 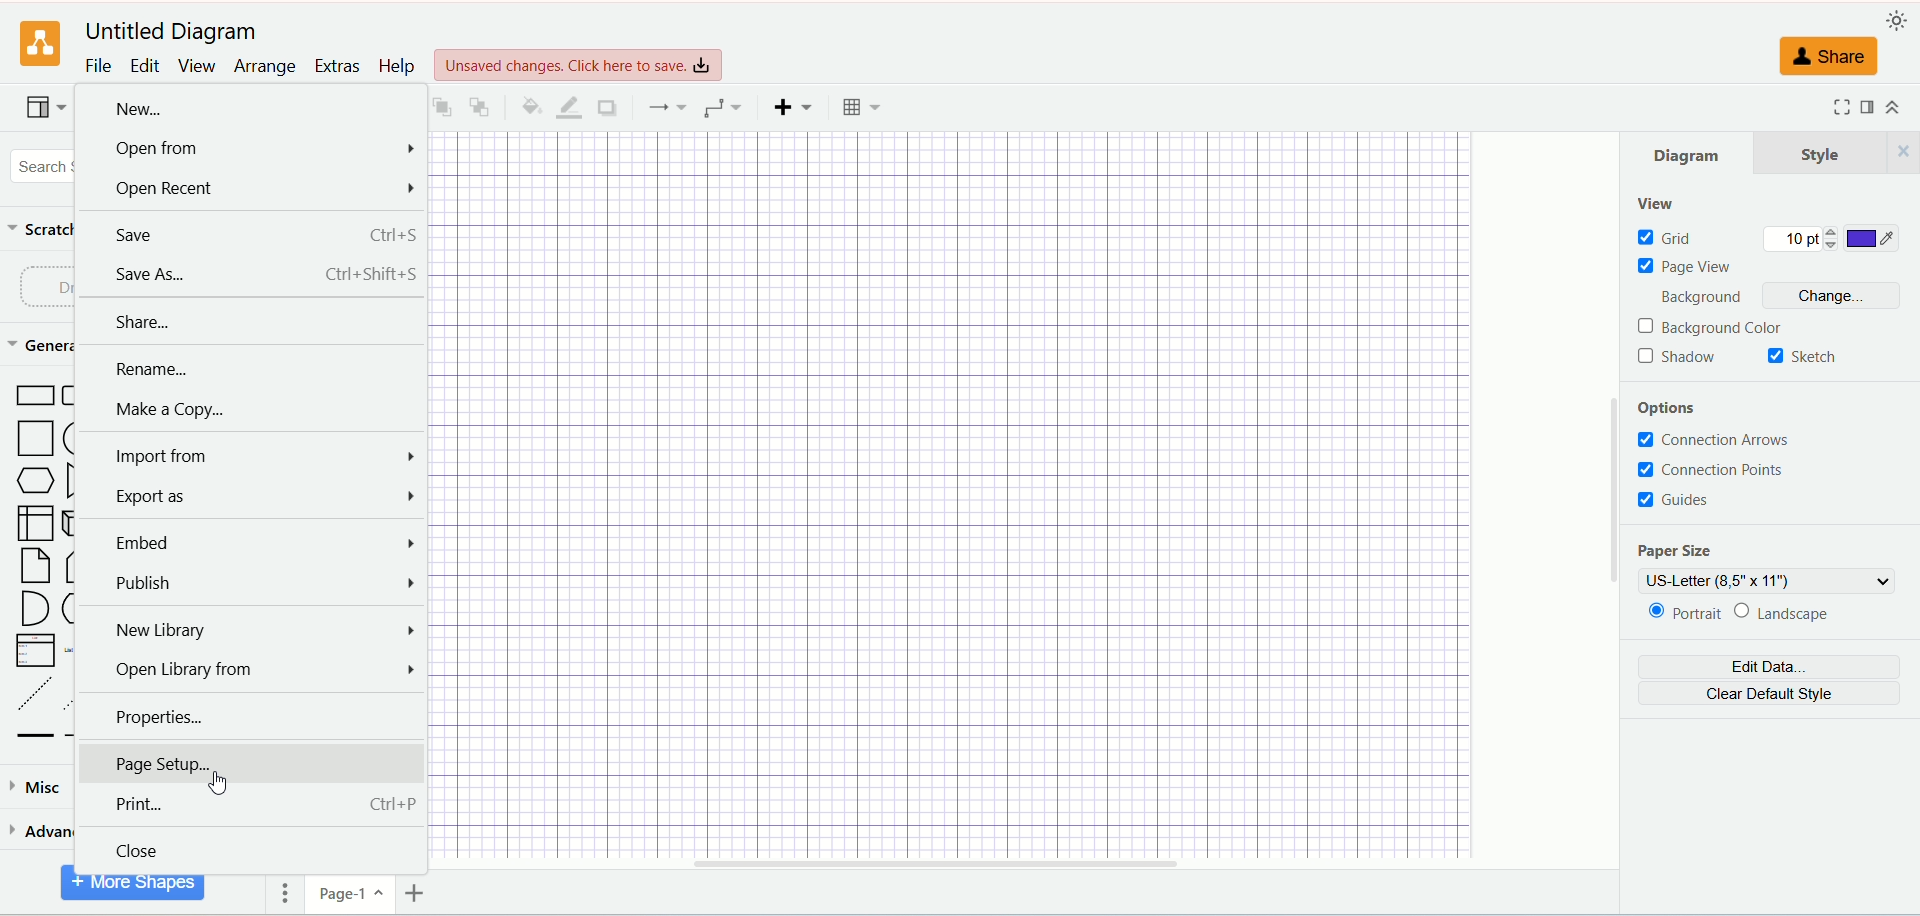 I want to click on Item List, so click(x=34, y=651).